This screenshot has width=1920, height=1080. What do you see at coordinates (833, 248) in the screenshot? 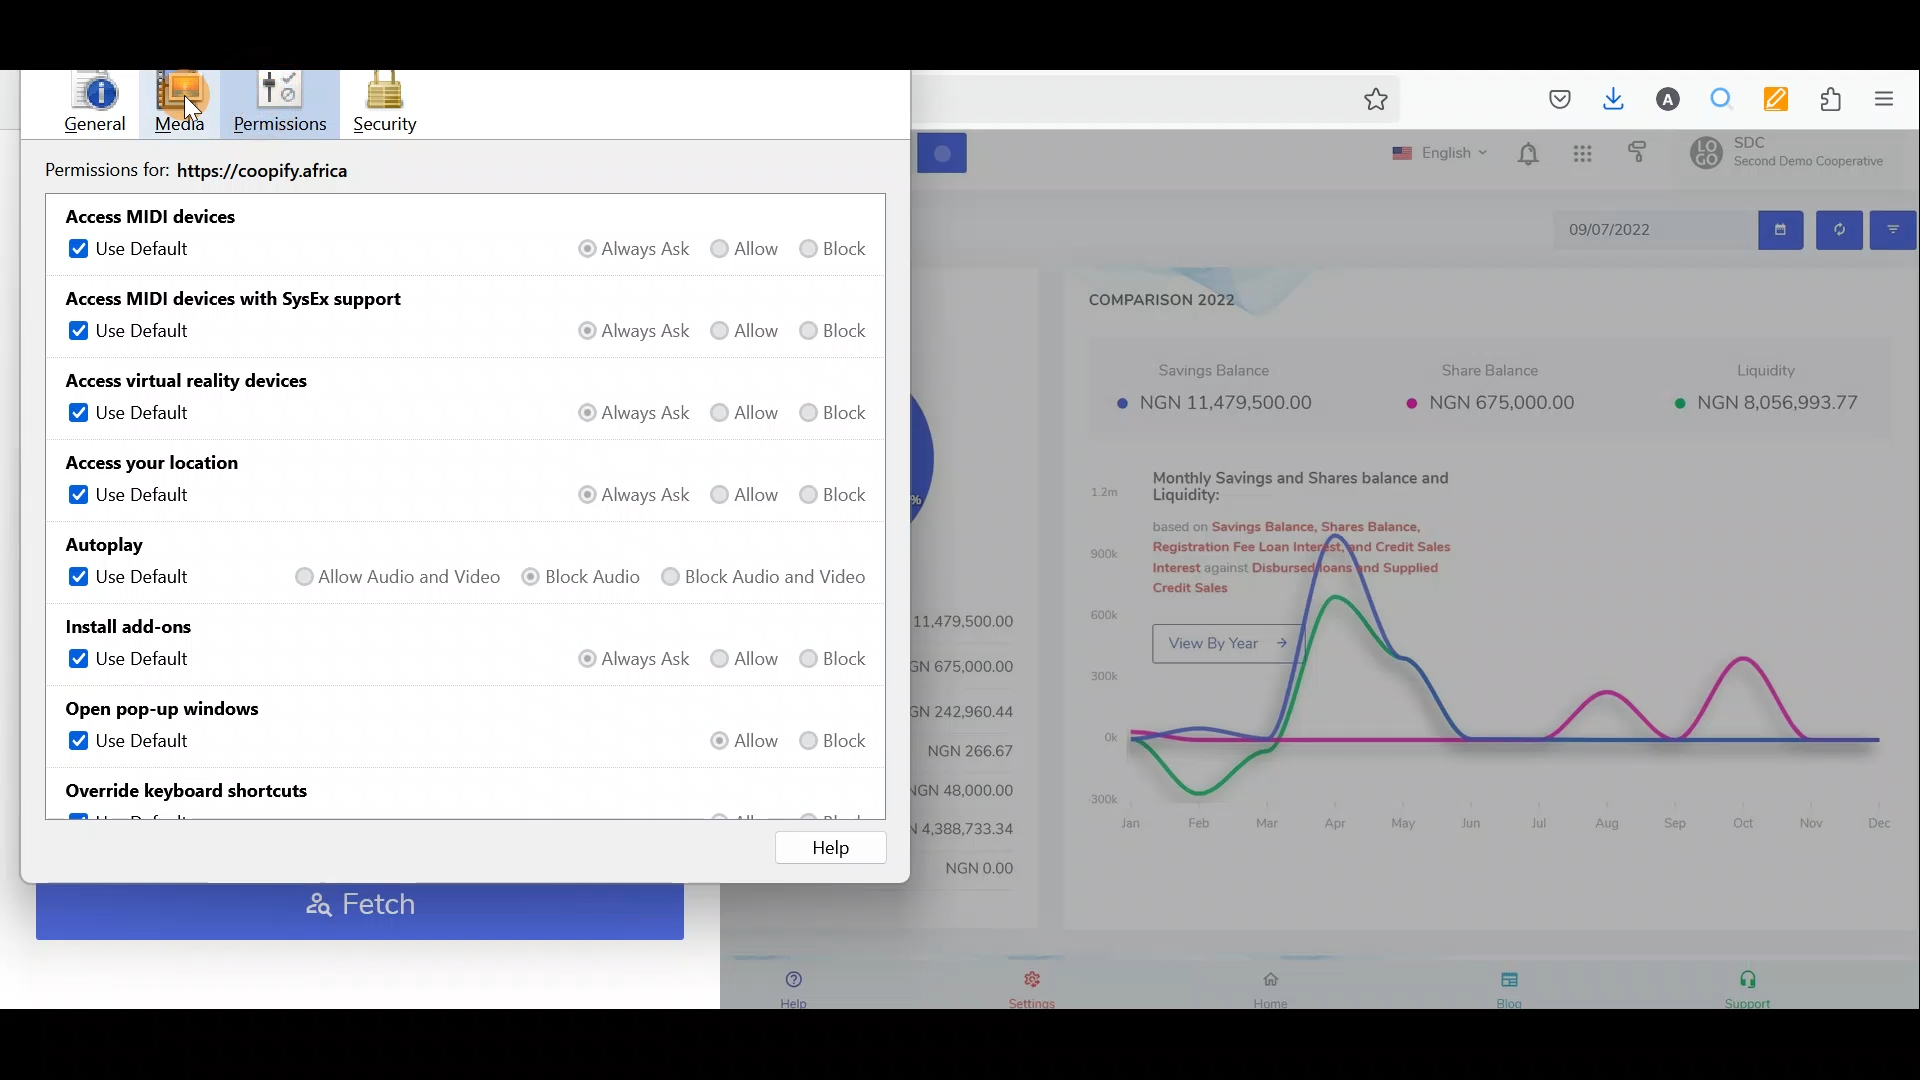
I see `Block` at bounding box center [833, 248].